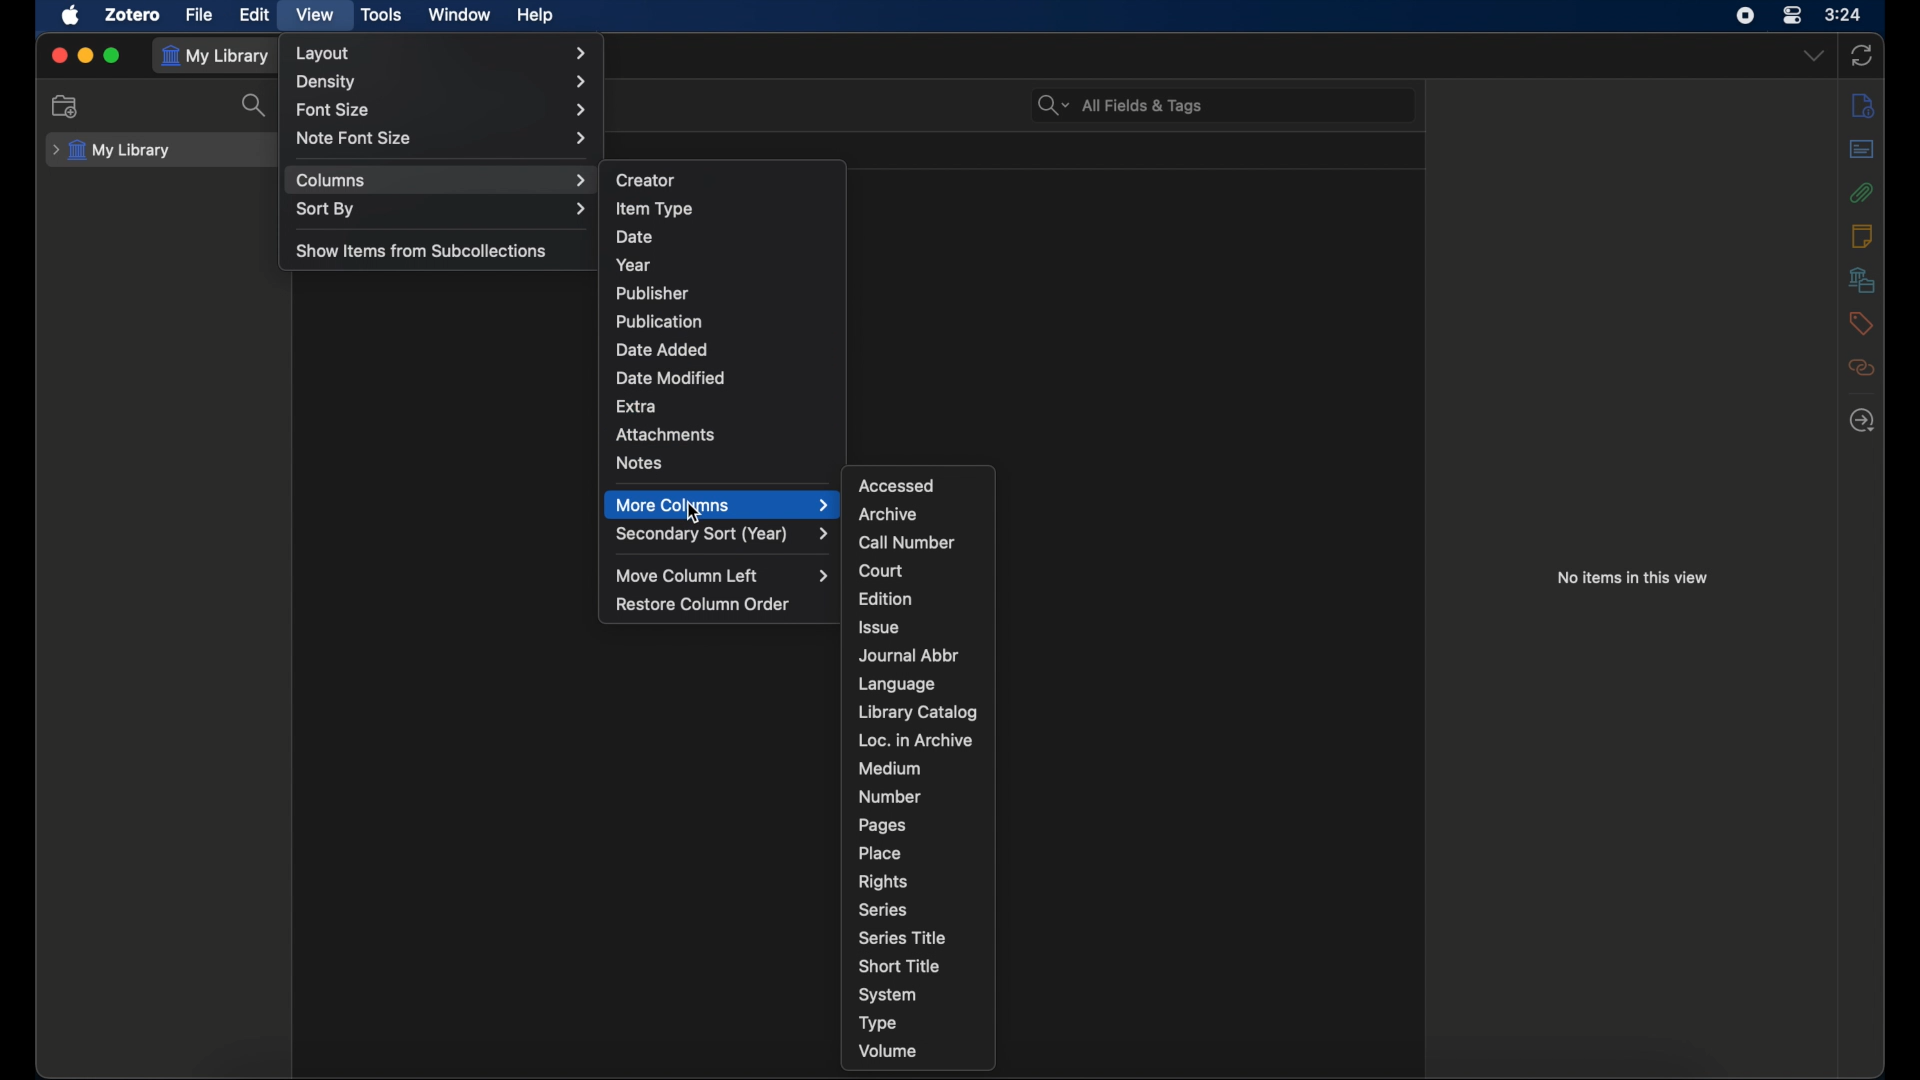 Image resolution: width=1920 pixels, height=1080 pixels. Describe the element at coordinates (444, 210) in the screenshot. I see `sort by` at that location.